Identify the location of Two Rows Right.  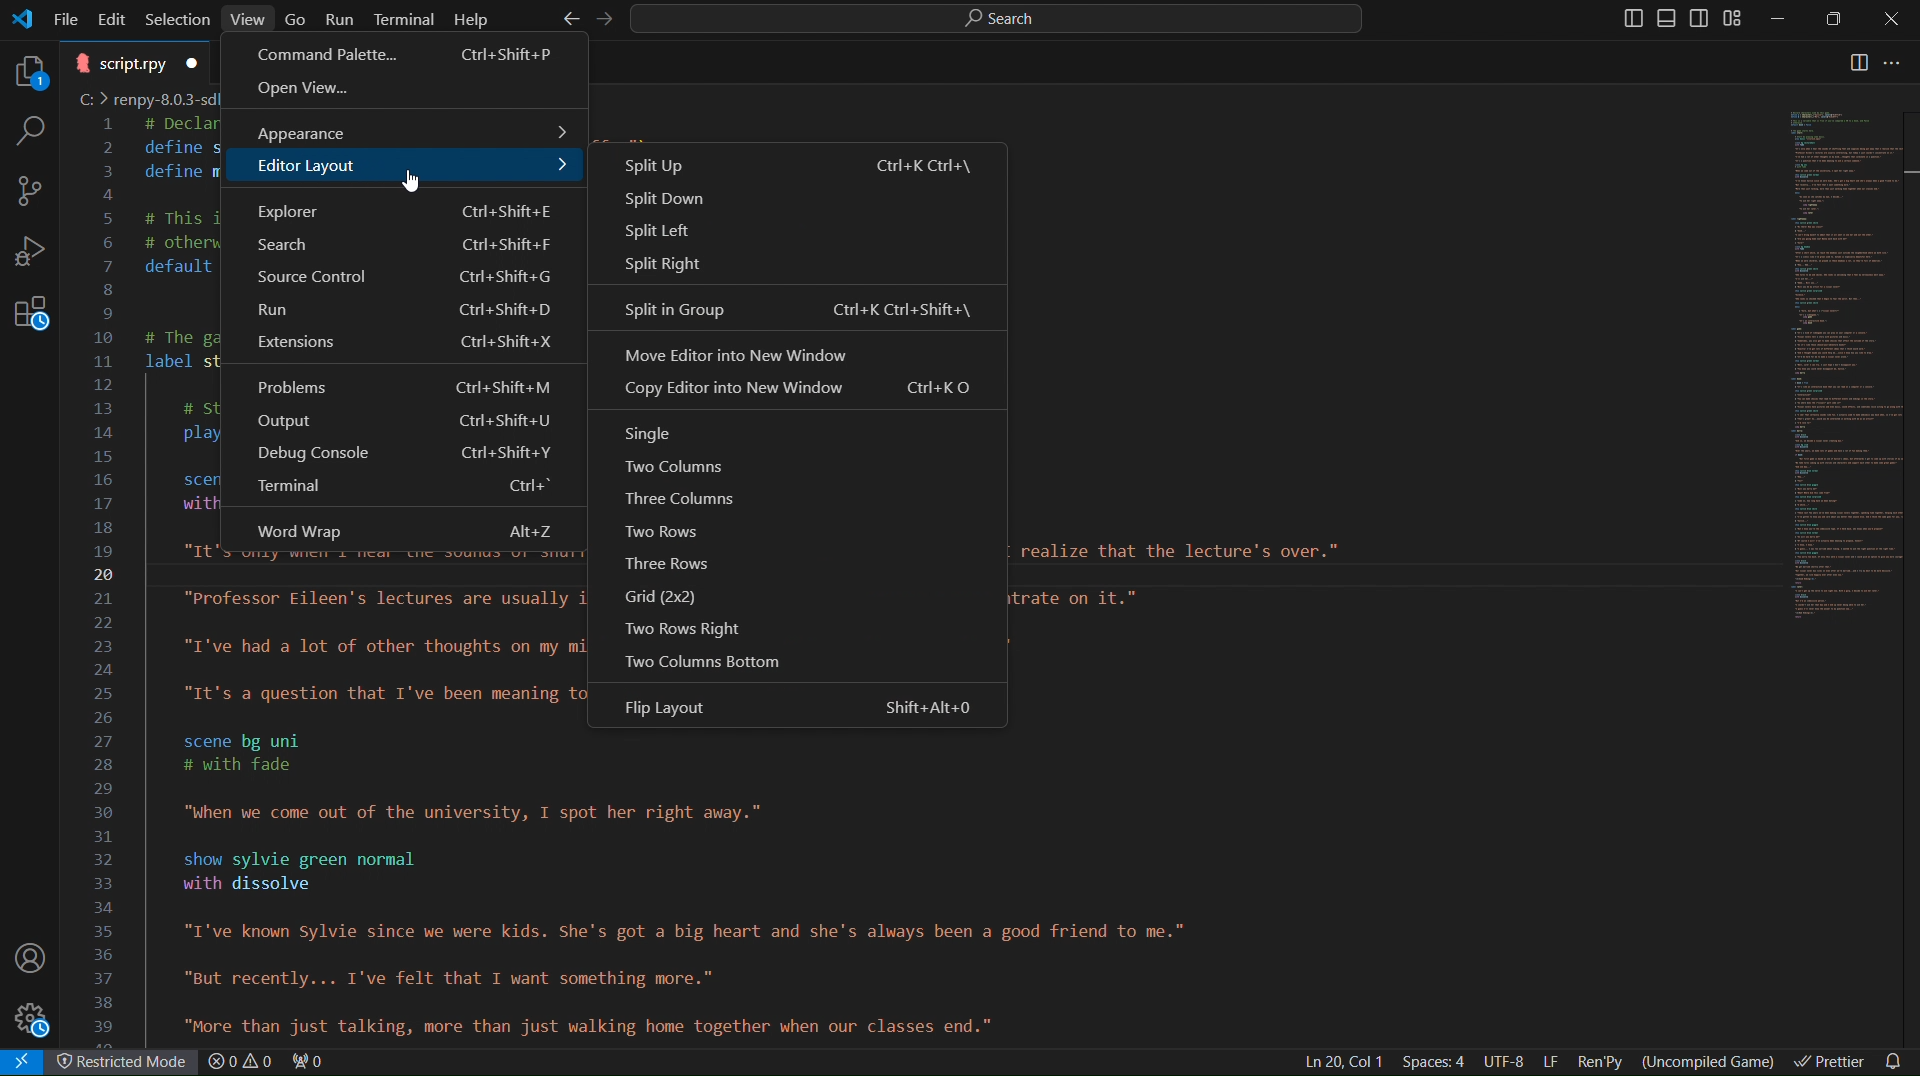
(674, 626).